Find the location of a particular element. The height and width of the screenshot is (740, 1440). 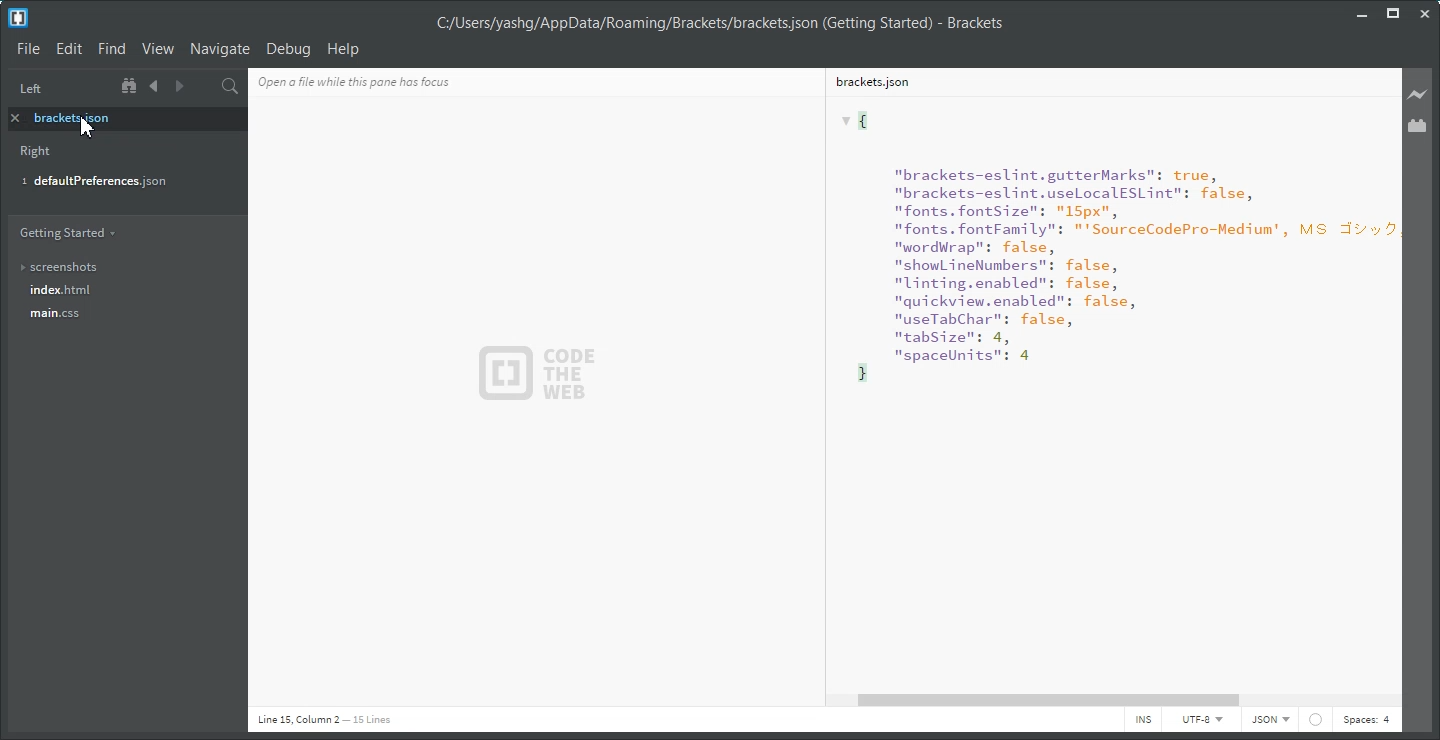

File is located at coordinates (28, 48).